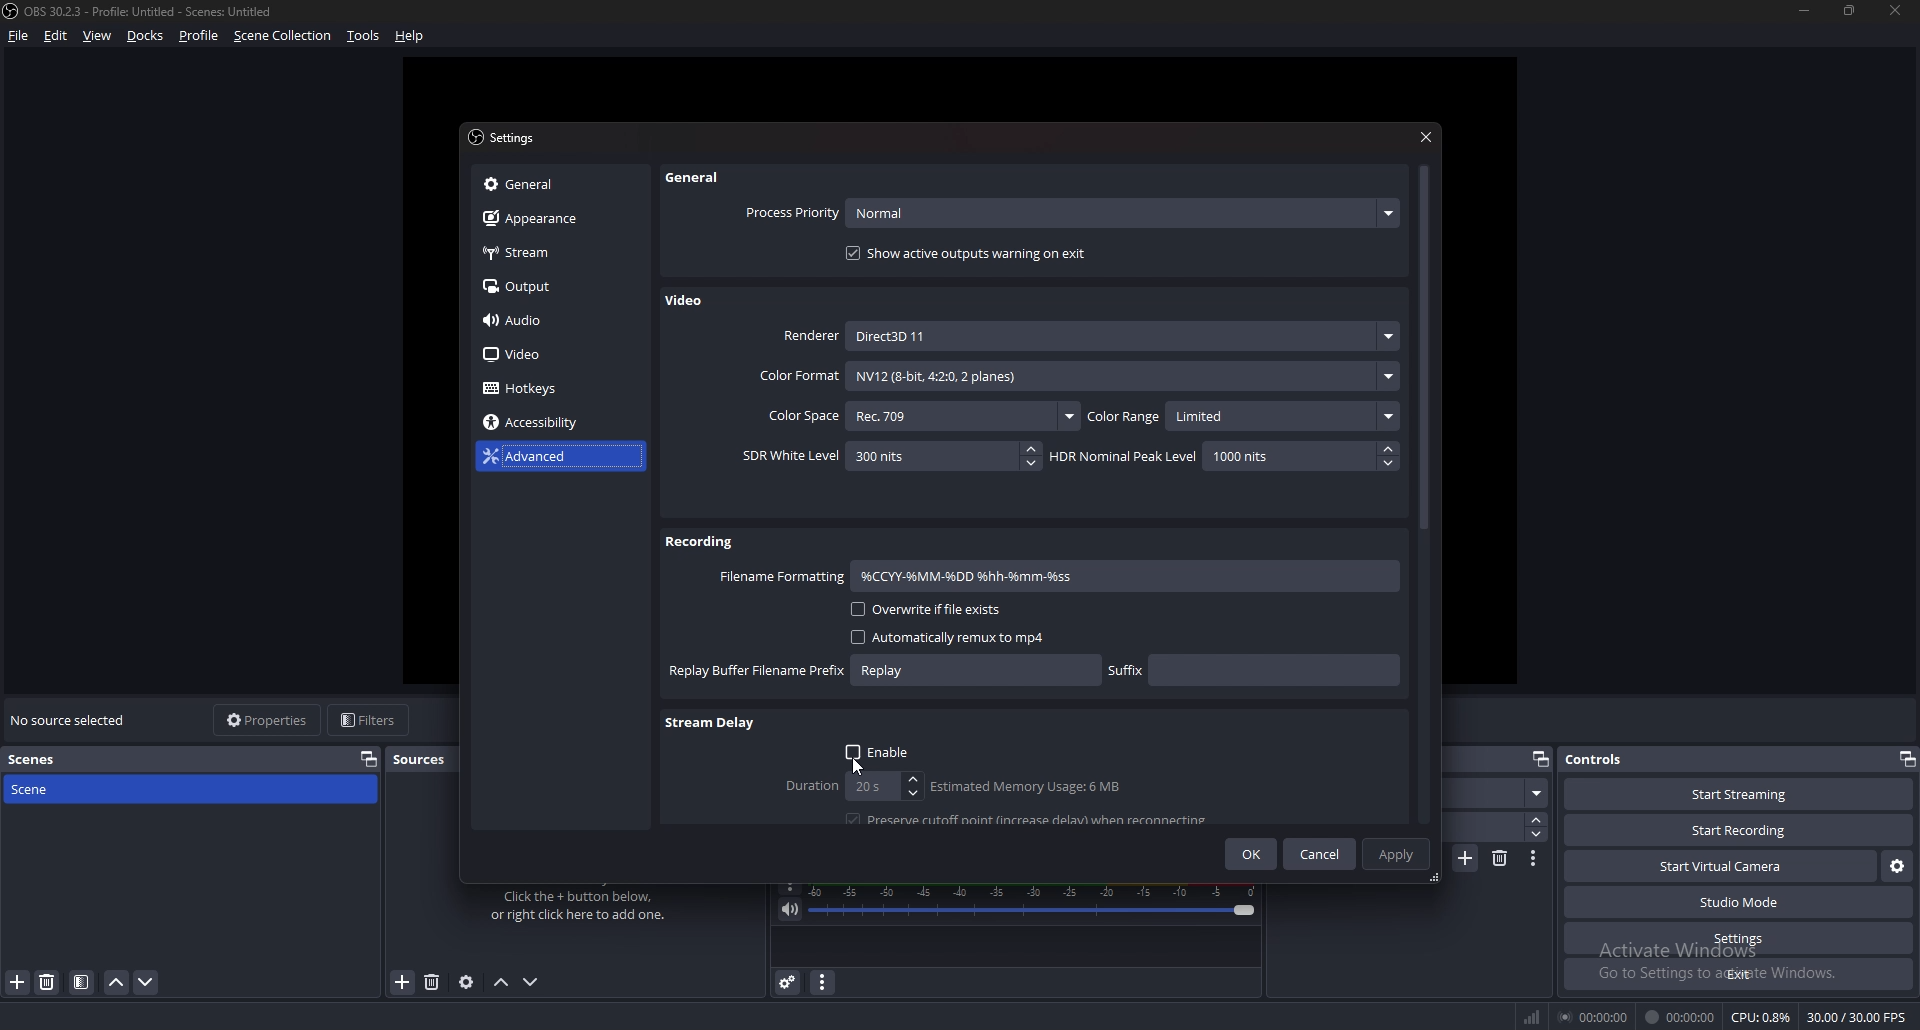  I want to click on Estimated memory usage : 6mb, so click(1024, 787).